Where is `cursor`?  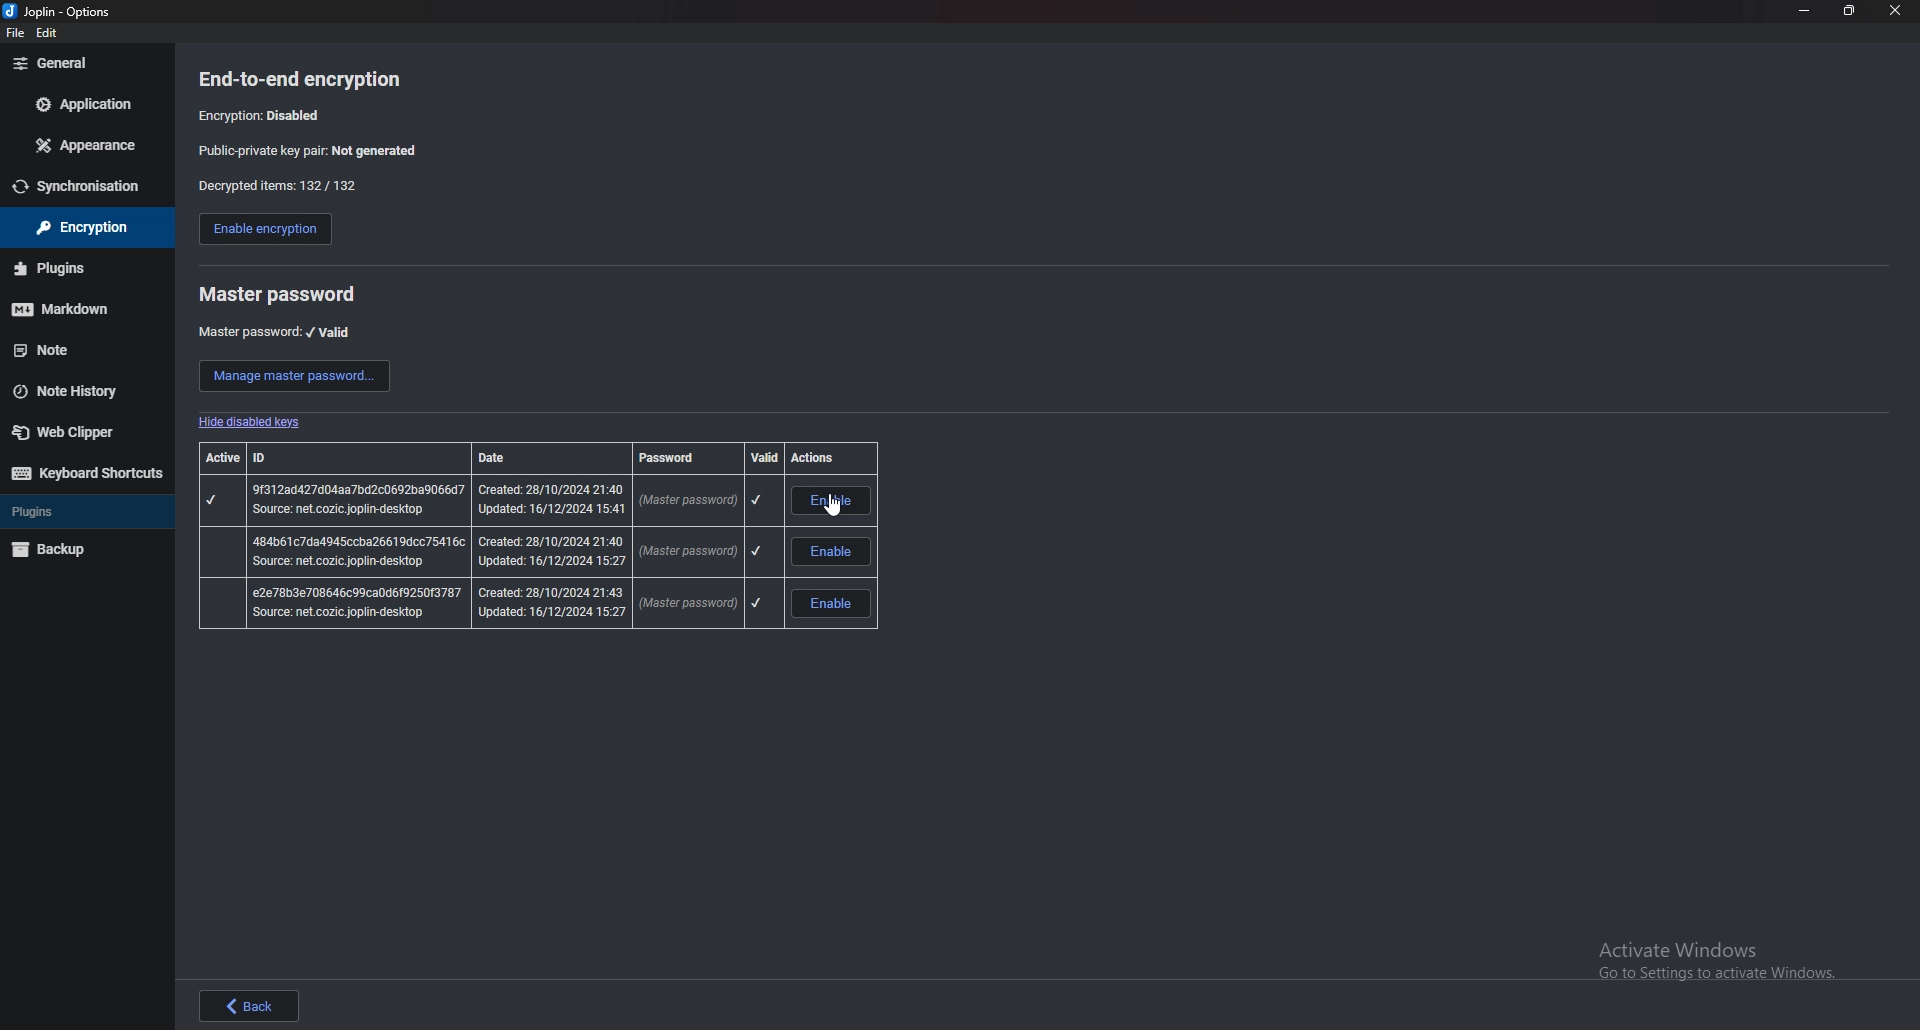 cursor is located at coordinates (835, 506).